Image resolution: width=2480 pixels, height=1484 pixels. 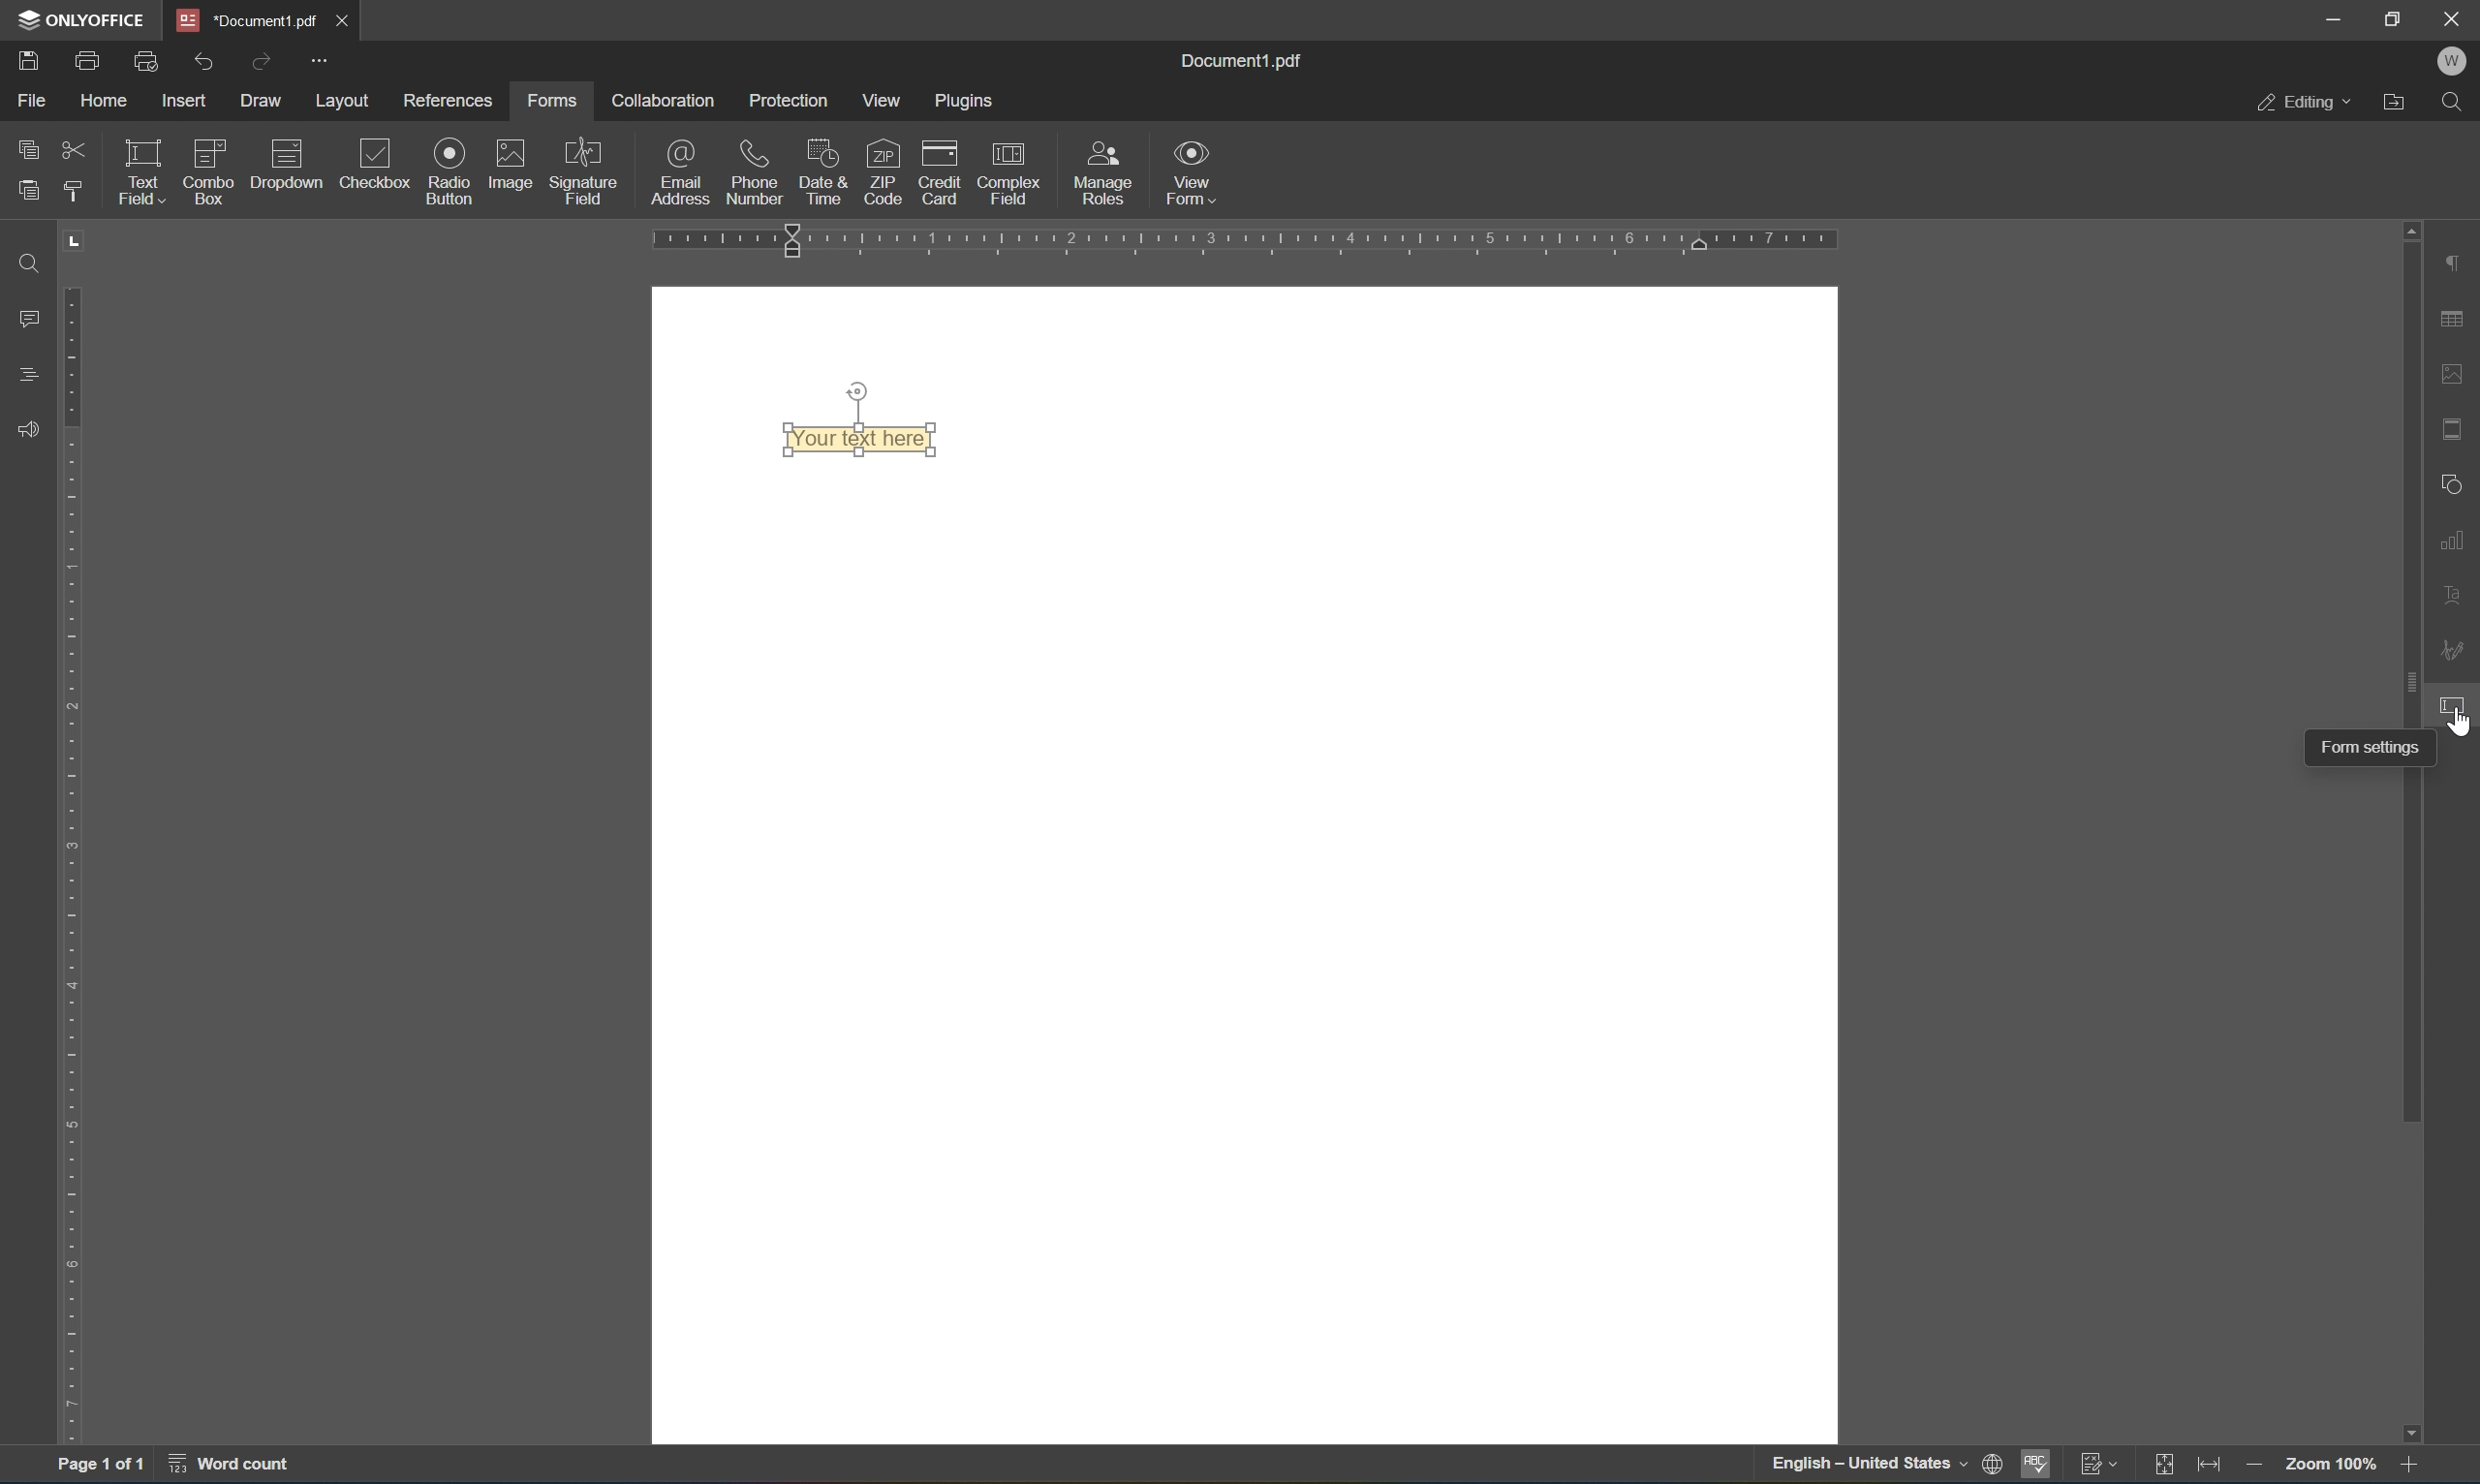 I want to click on ruler, so click(x=76, y=859).